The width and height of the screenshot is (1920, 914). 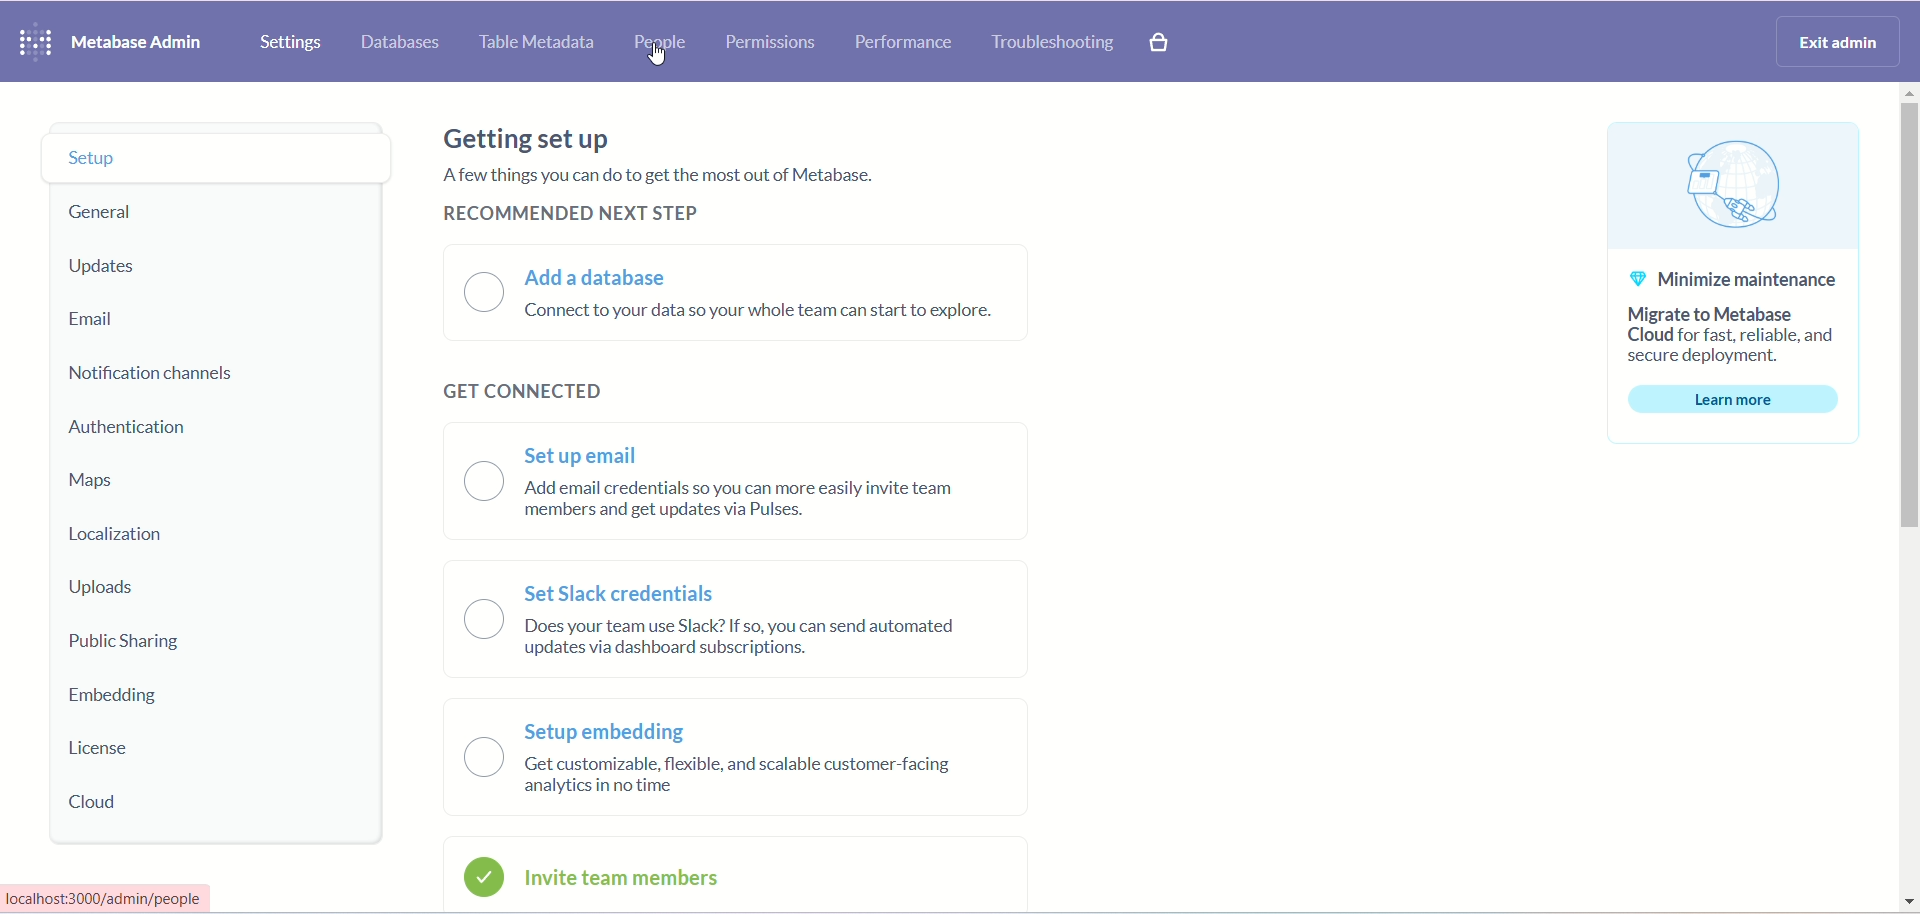 What do you see at coordinates (130, 645) in the screenshot?
I see `public sharing` at bounding box center [130, 645].